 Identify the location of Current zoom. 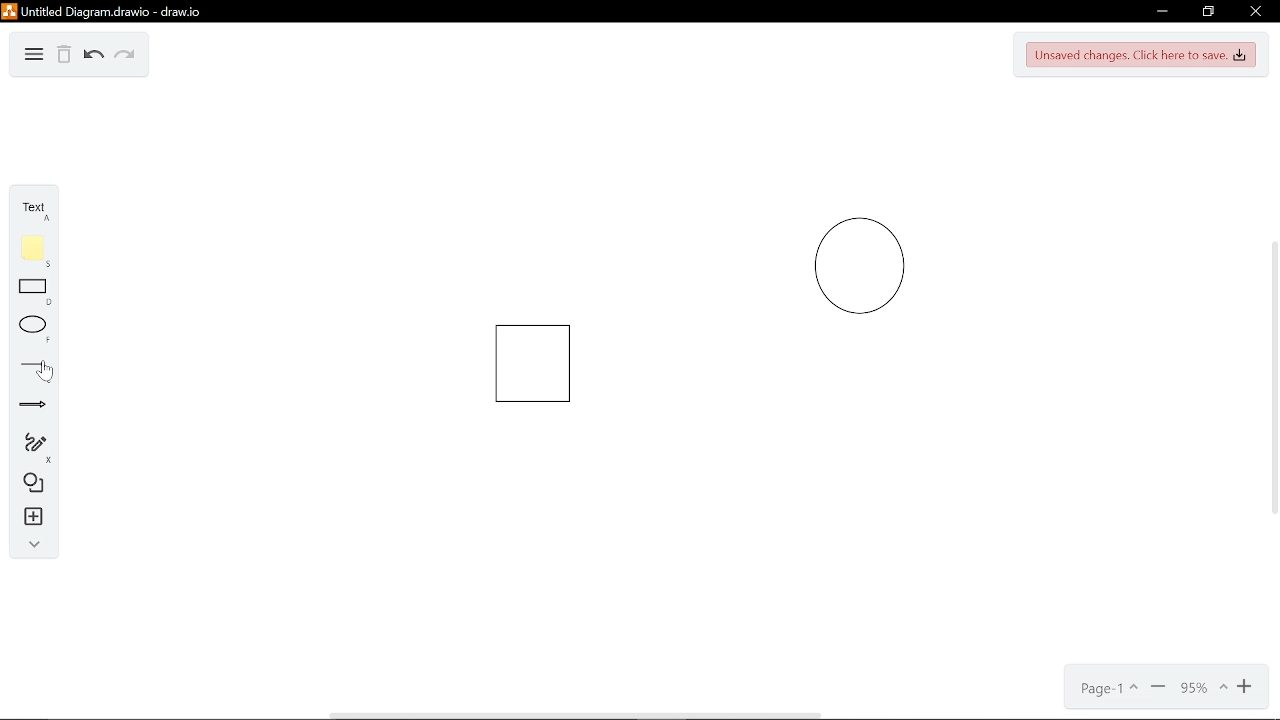
(1202, 691).